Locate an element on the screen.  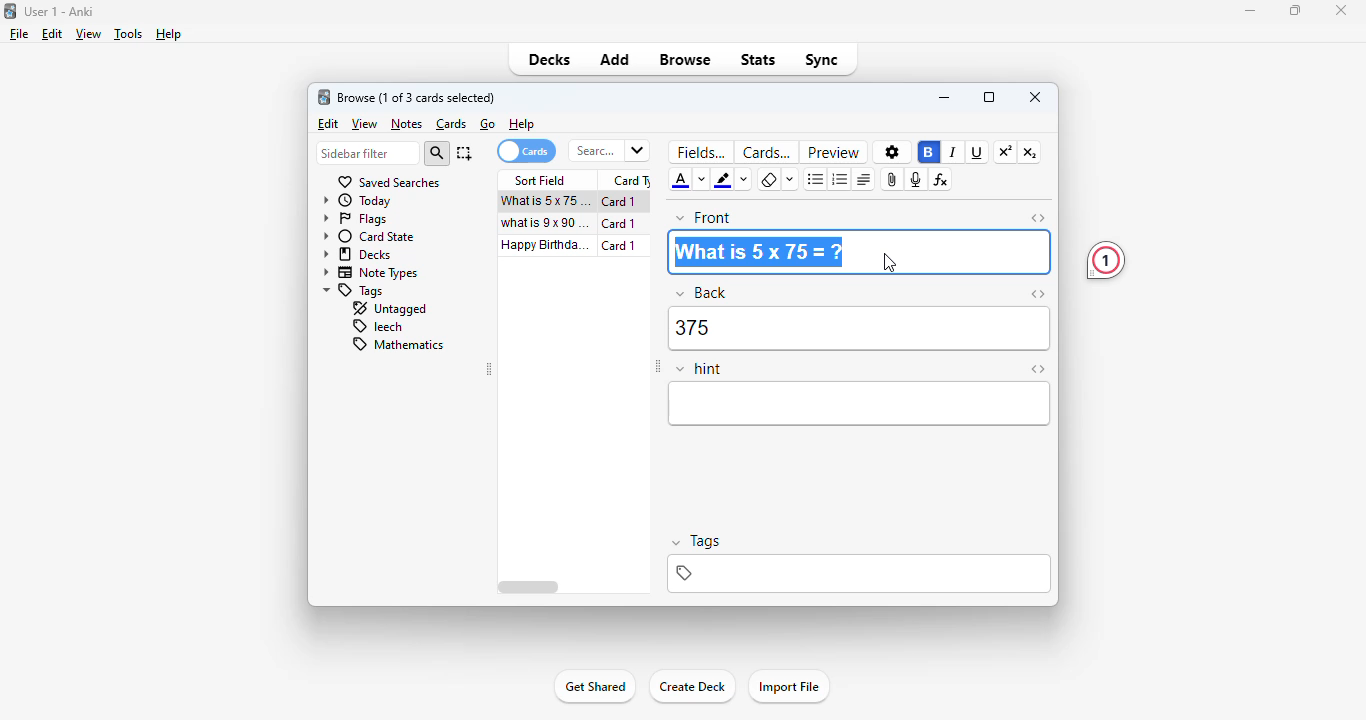
mathematics is located at coordinates (400, 345).